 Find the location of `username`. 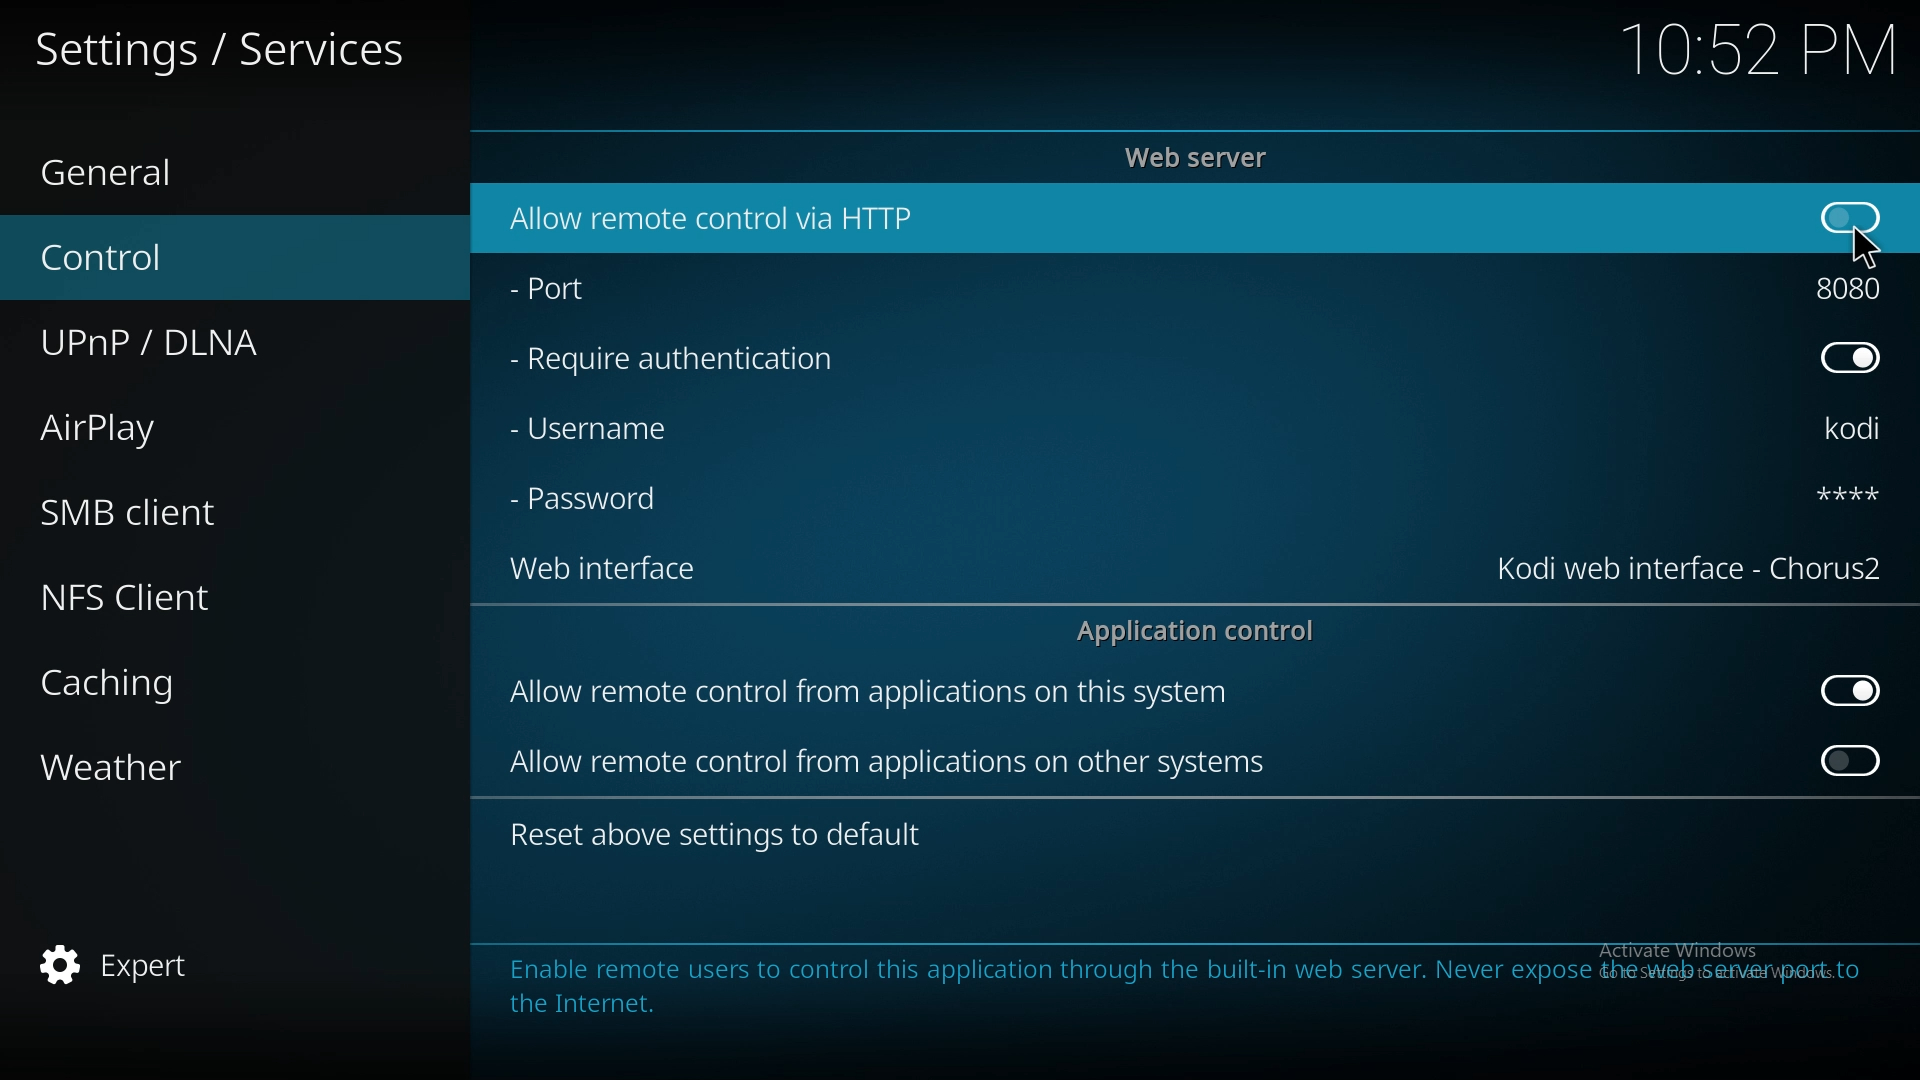

username is located at coordinates (609, 427).